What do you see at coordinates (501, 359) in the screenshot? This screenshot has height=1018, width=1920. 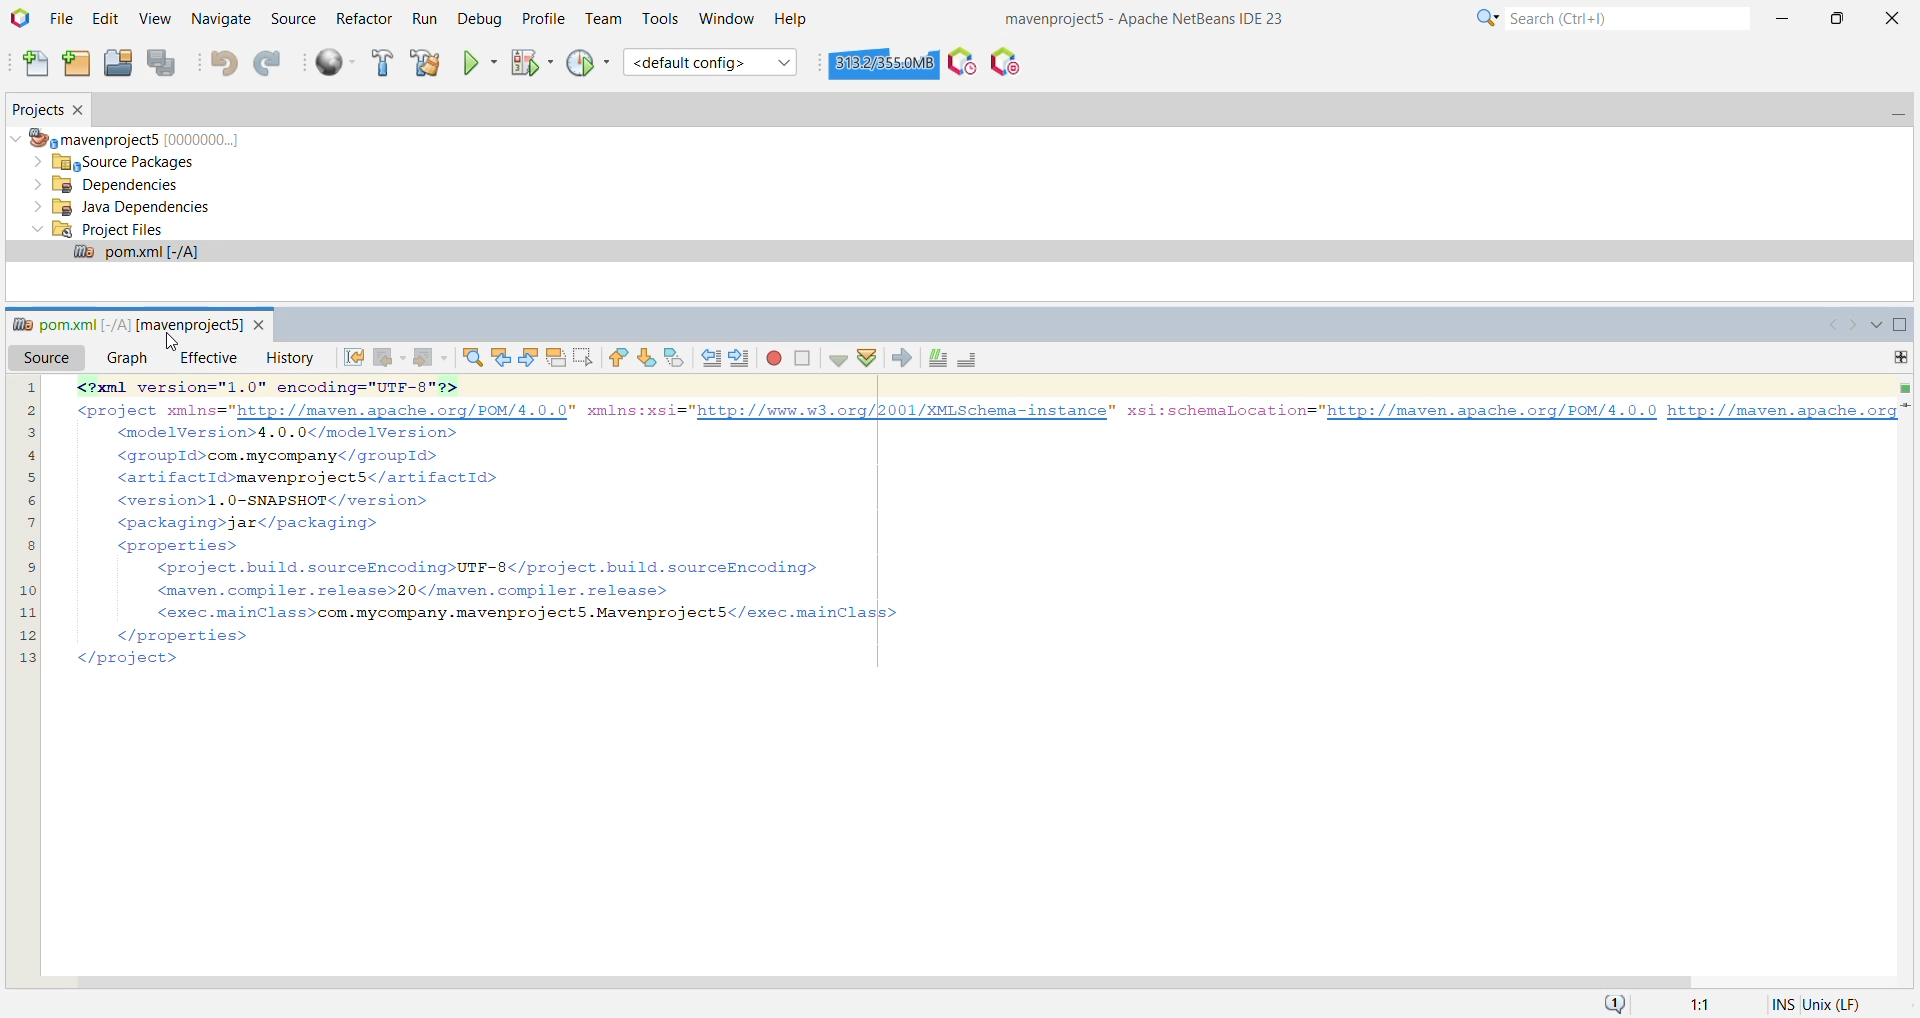 I see `Find Previous Occurrence` at bounding box center [501, 359].